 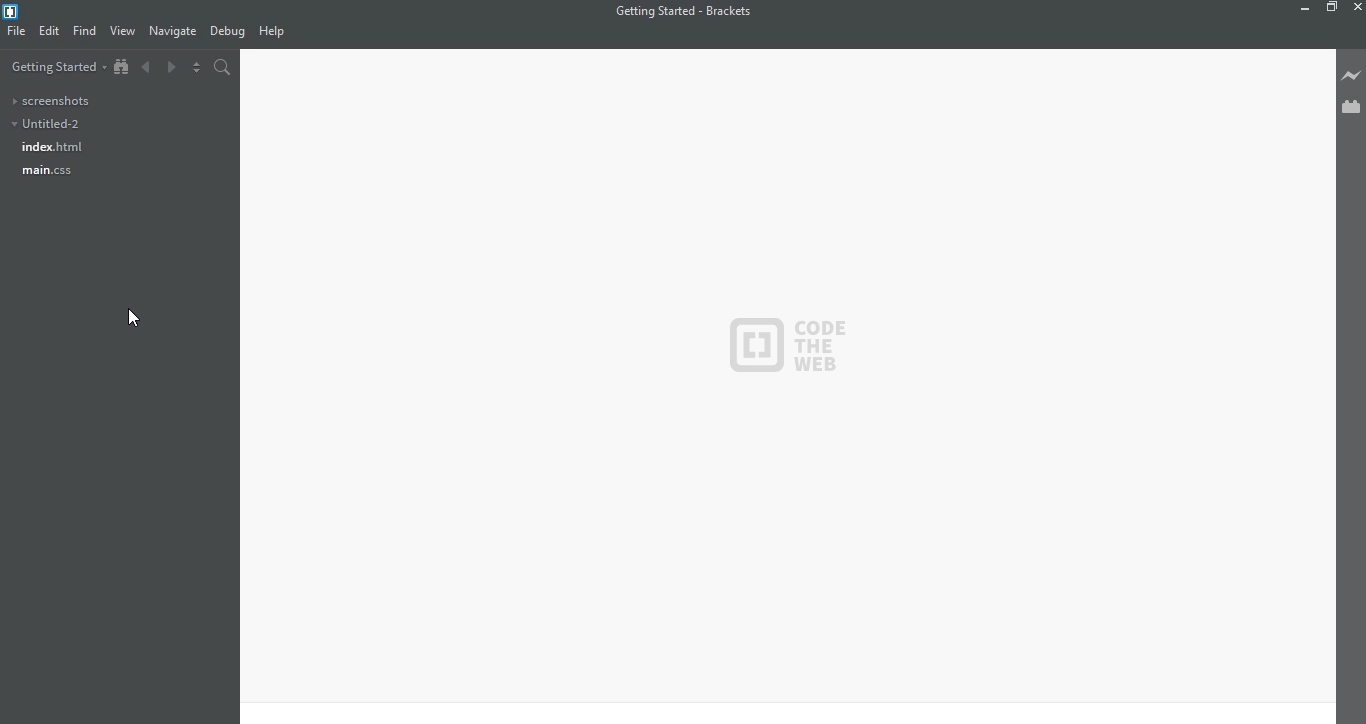 I want to click on untitled-2, so click(x=53, y=124).